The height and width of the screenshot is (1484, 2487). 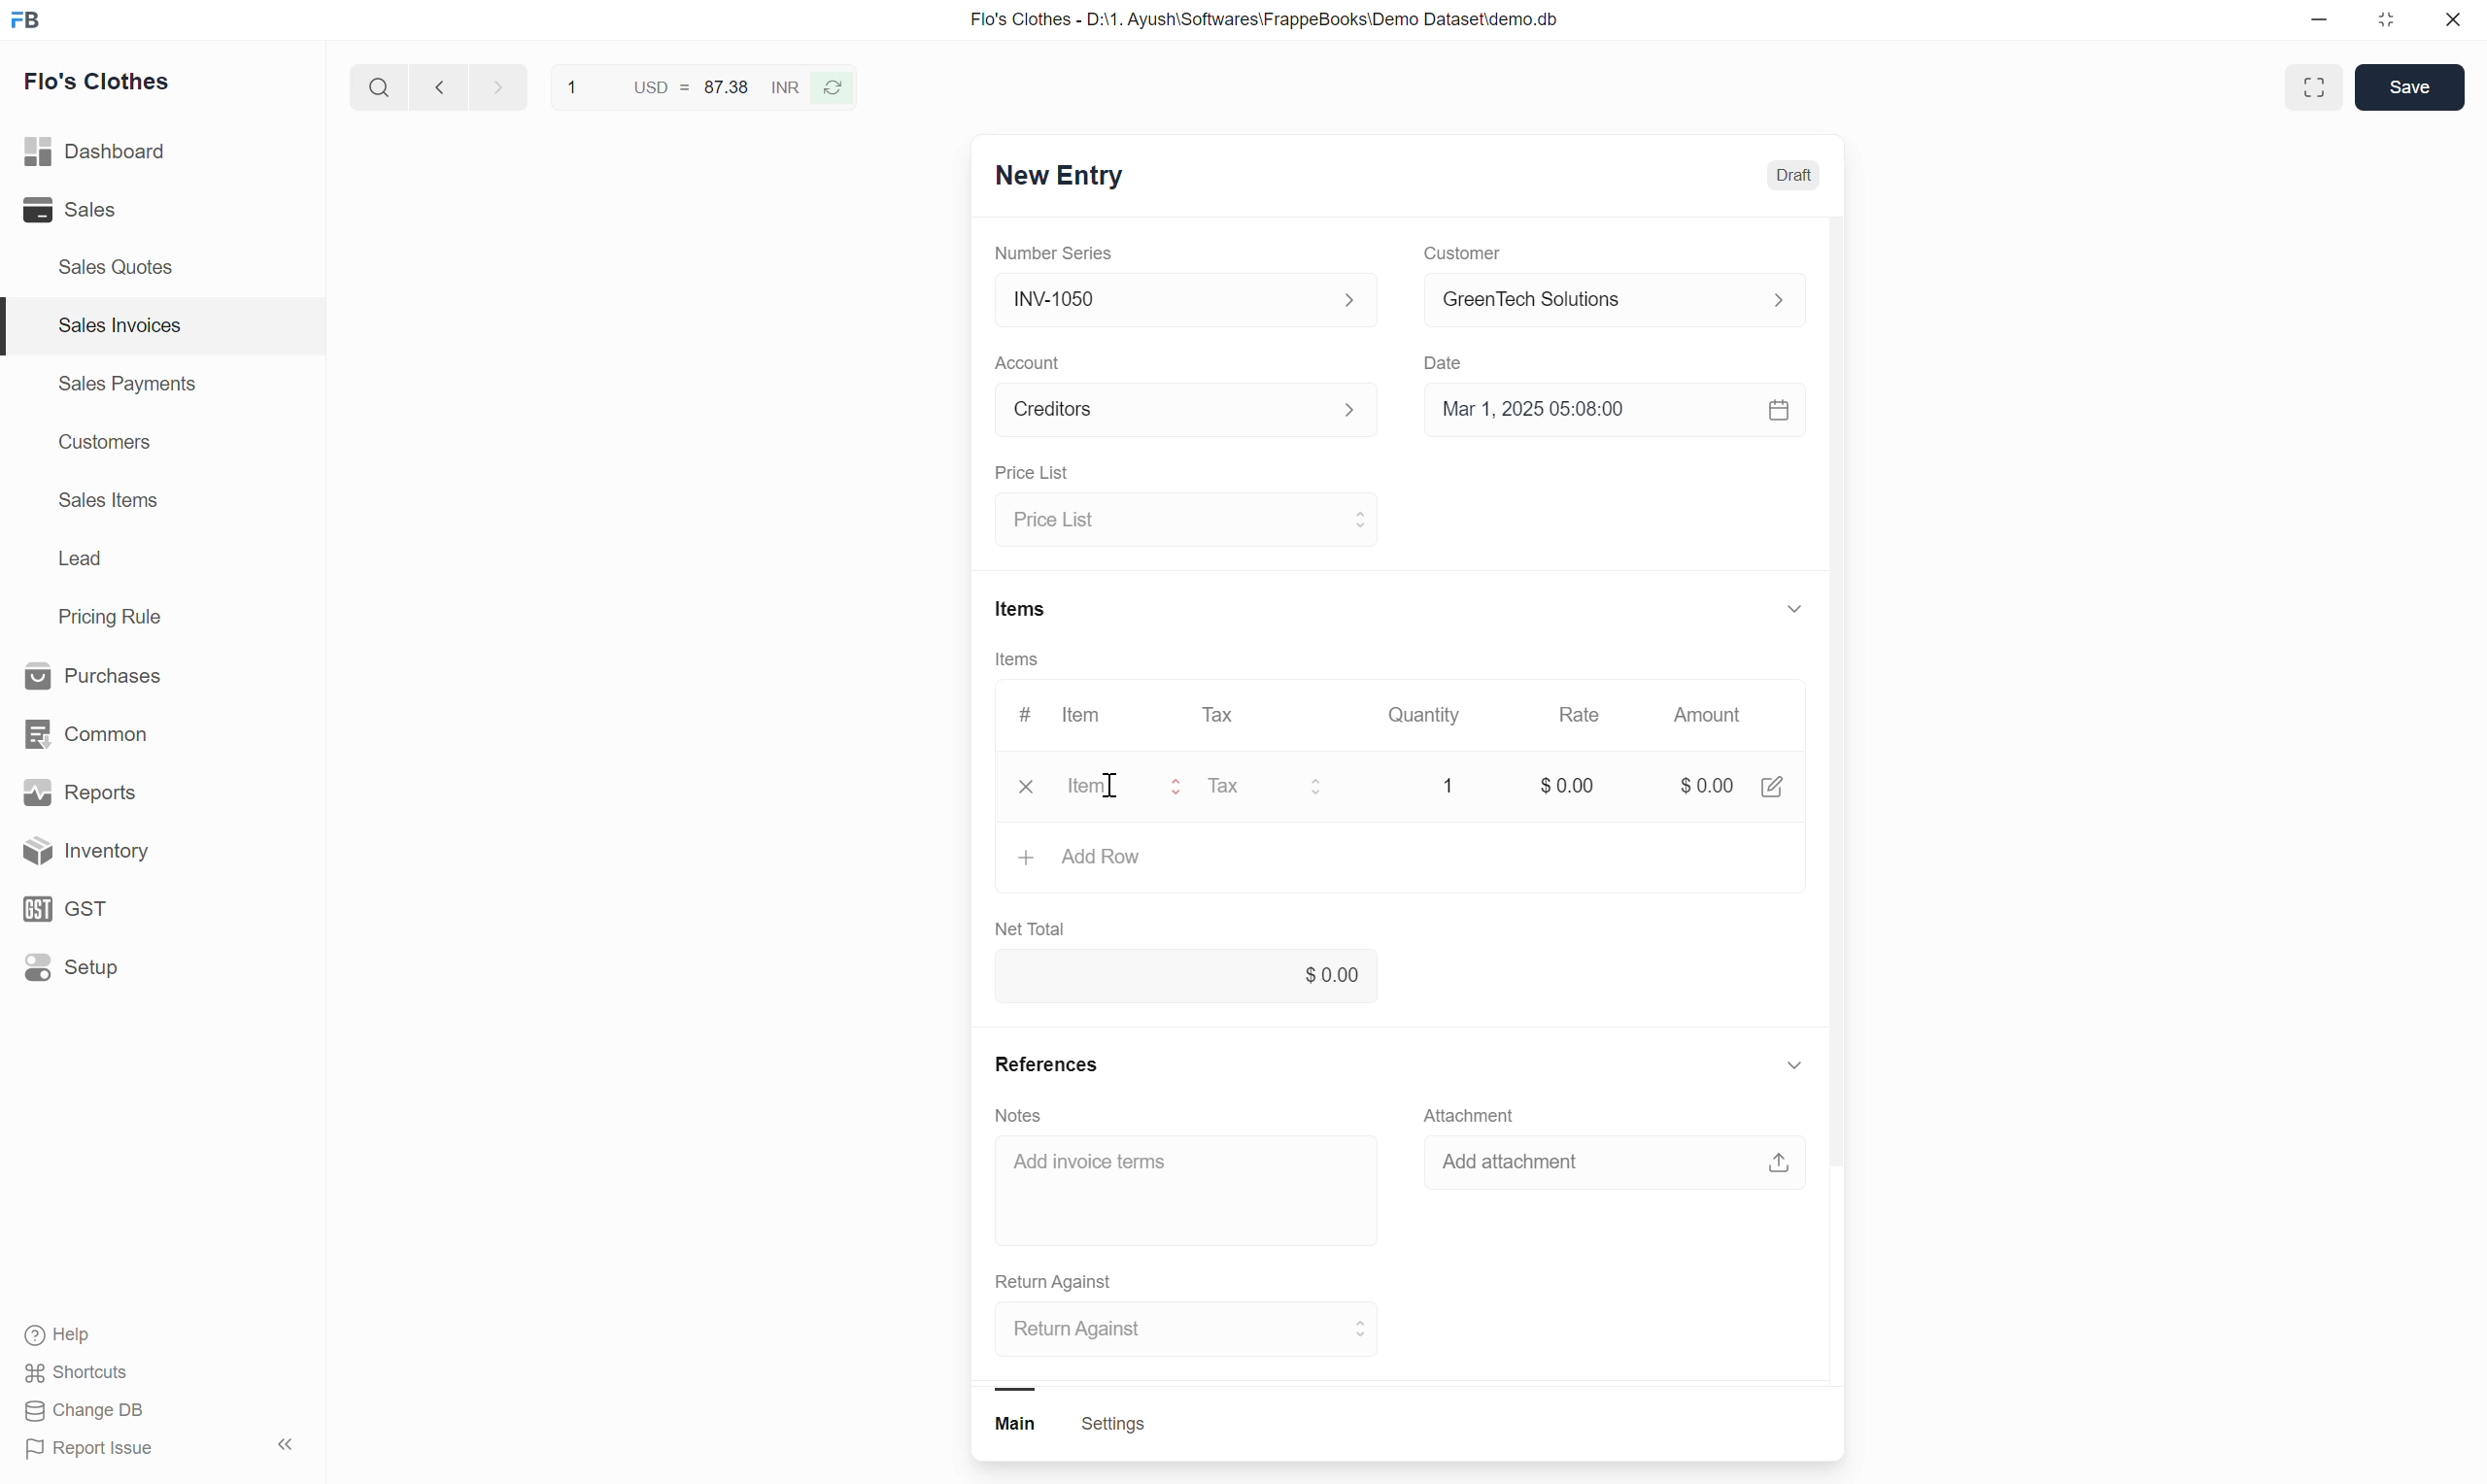 What do you see at coordinates (1174, 1330) in the screenshot?
I see `select return against ` at bounding box center [1174, 1330].